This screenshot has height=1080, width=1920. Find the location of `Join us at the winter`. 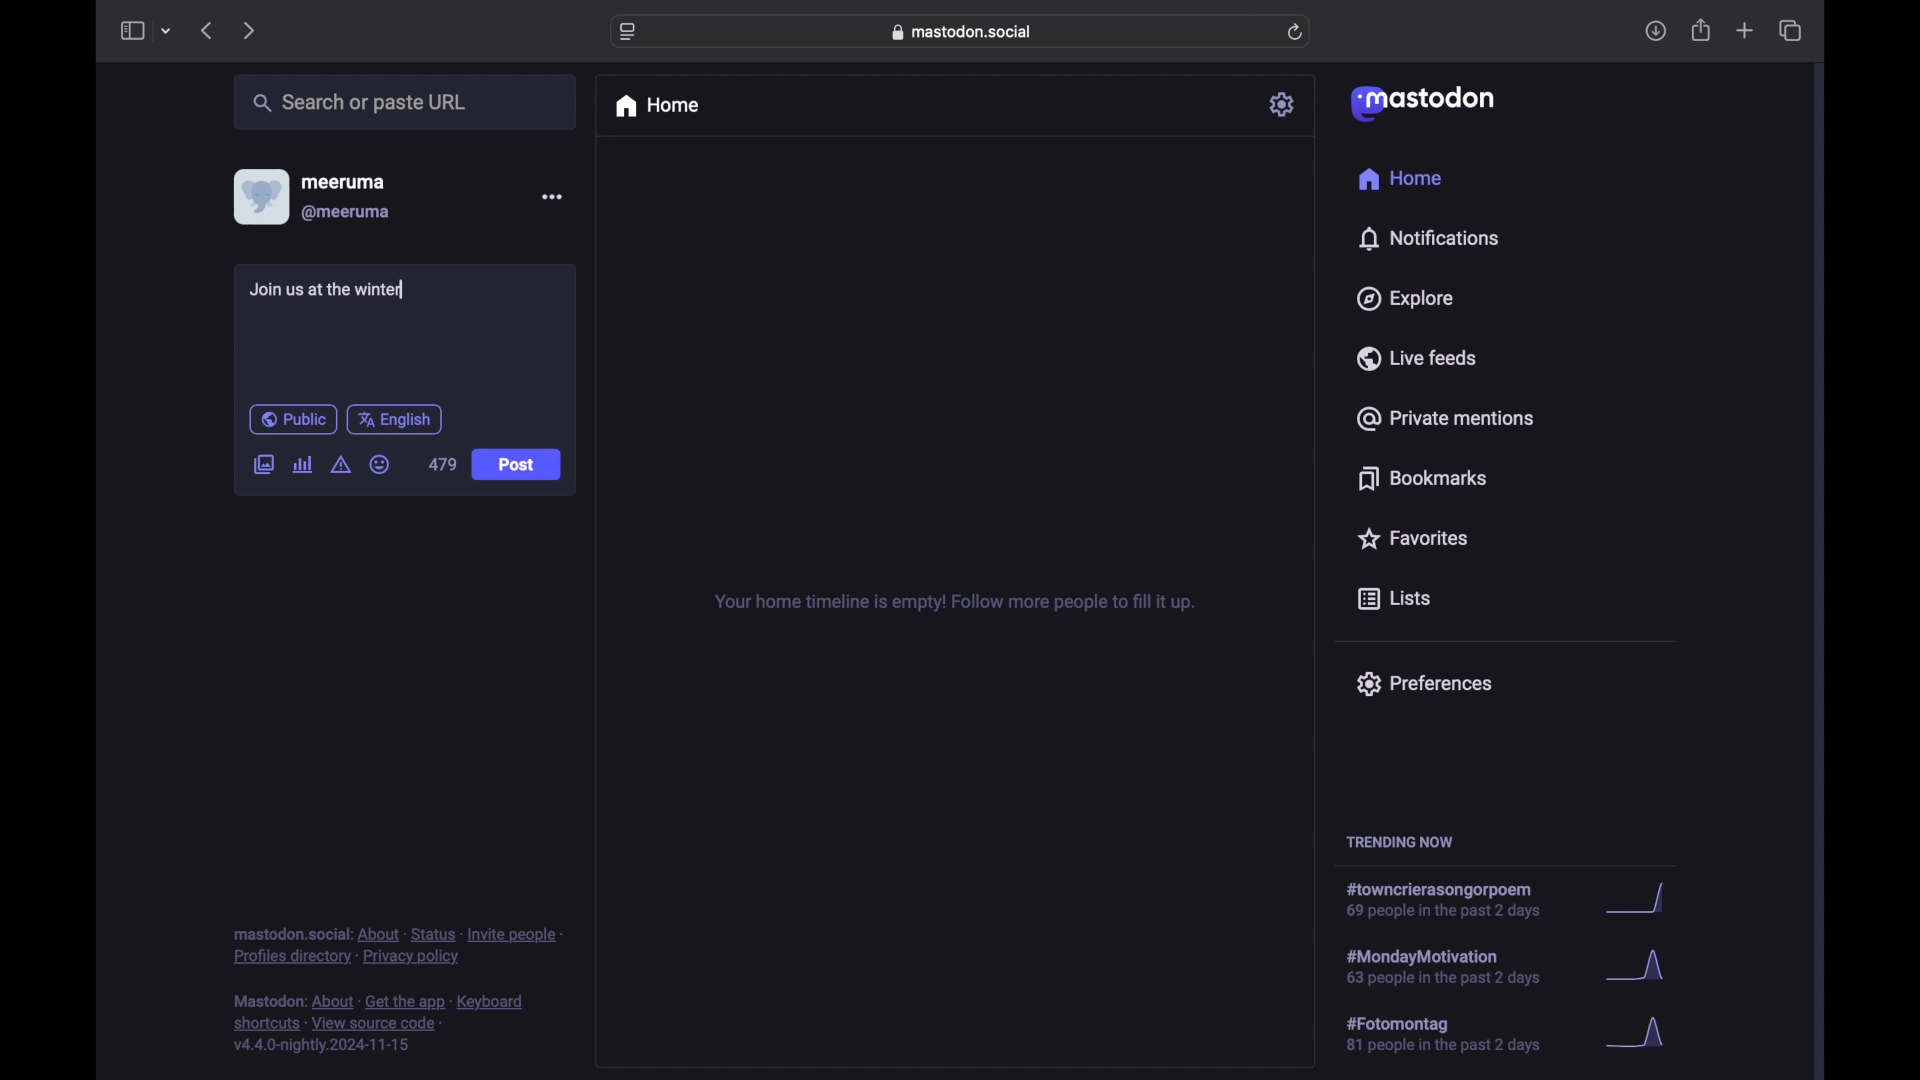

Join us at the winter is located at coordinates (337, 293).